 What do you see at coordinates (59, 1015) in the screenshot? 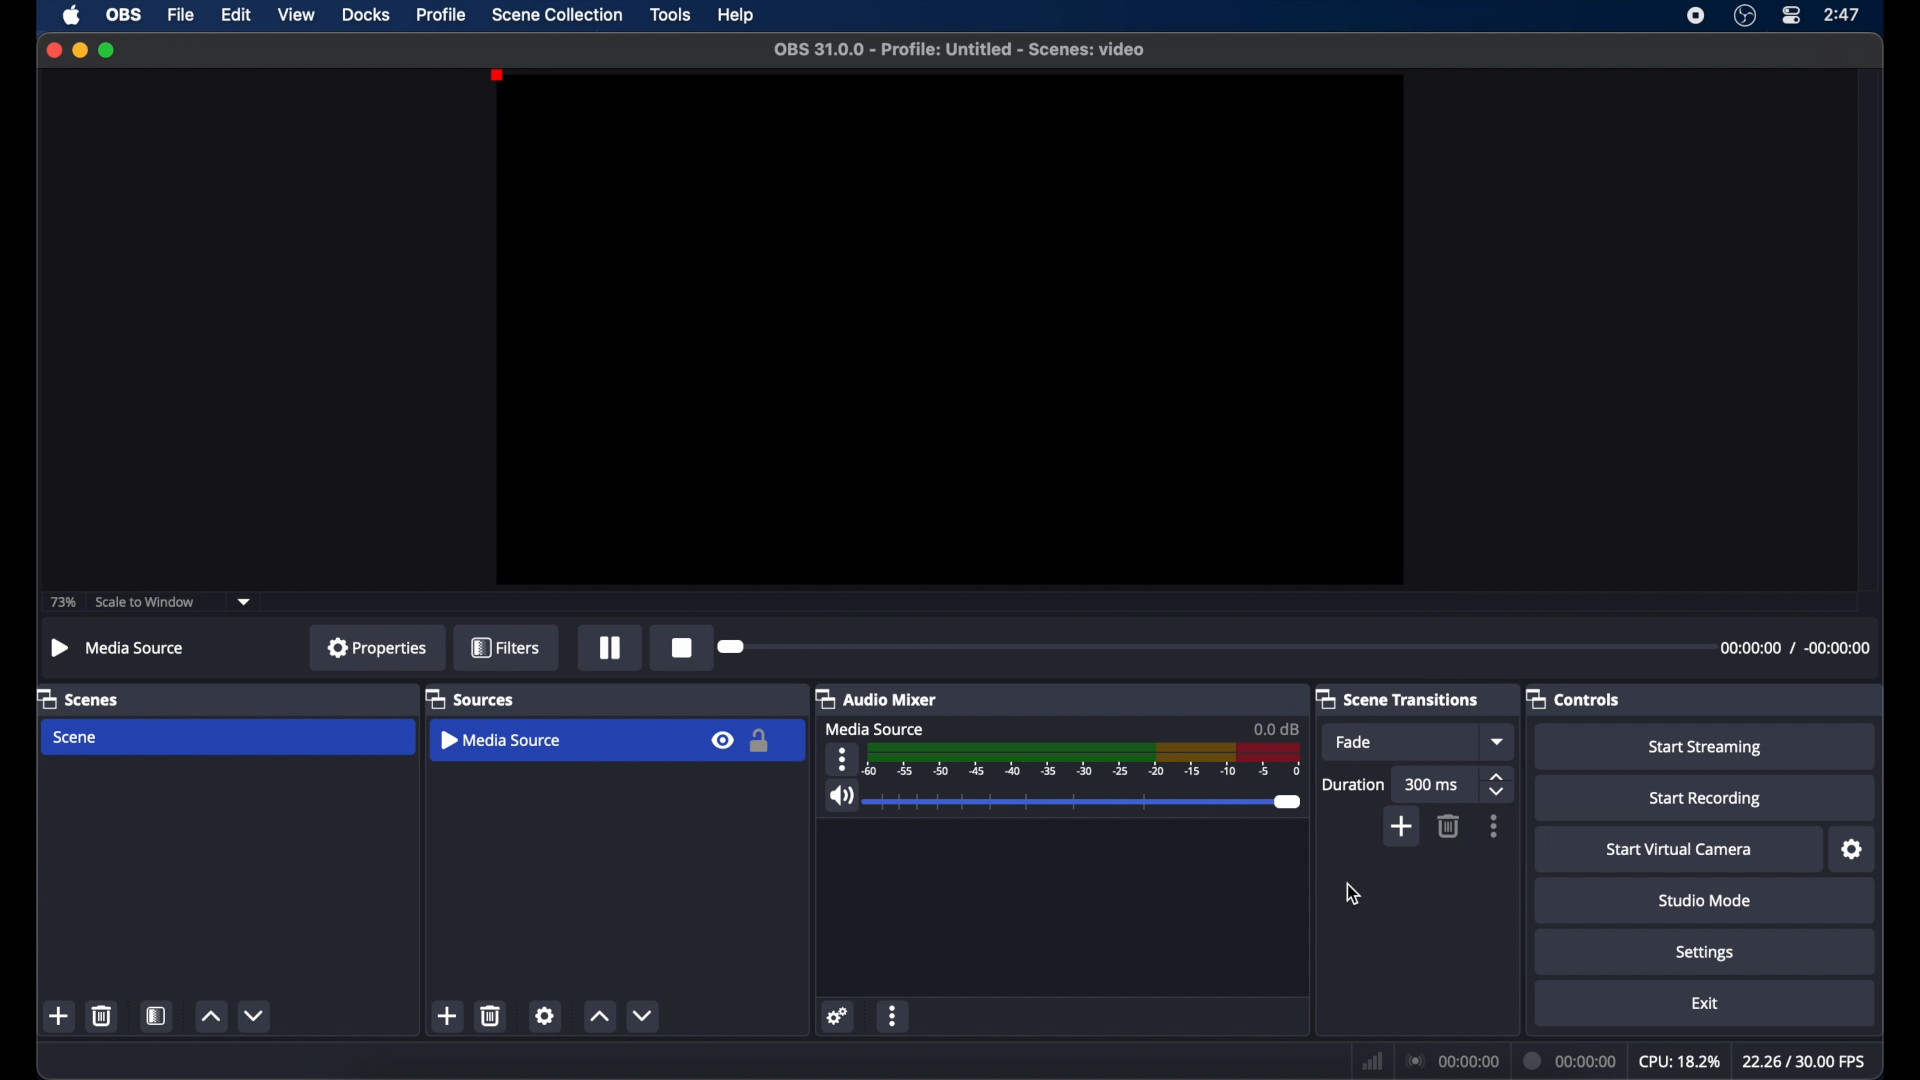
I see `add` at bounding box center [59, 1015].